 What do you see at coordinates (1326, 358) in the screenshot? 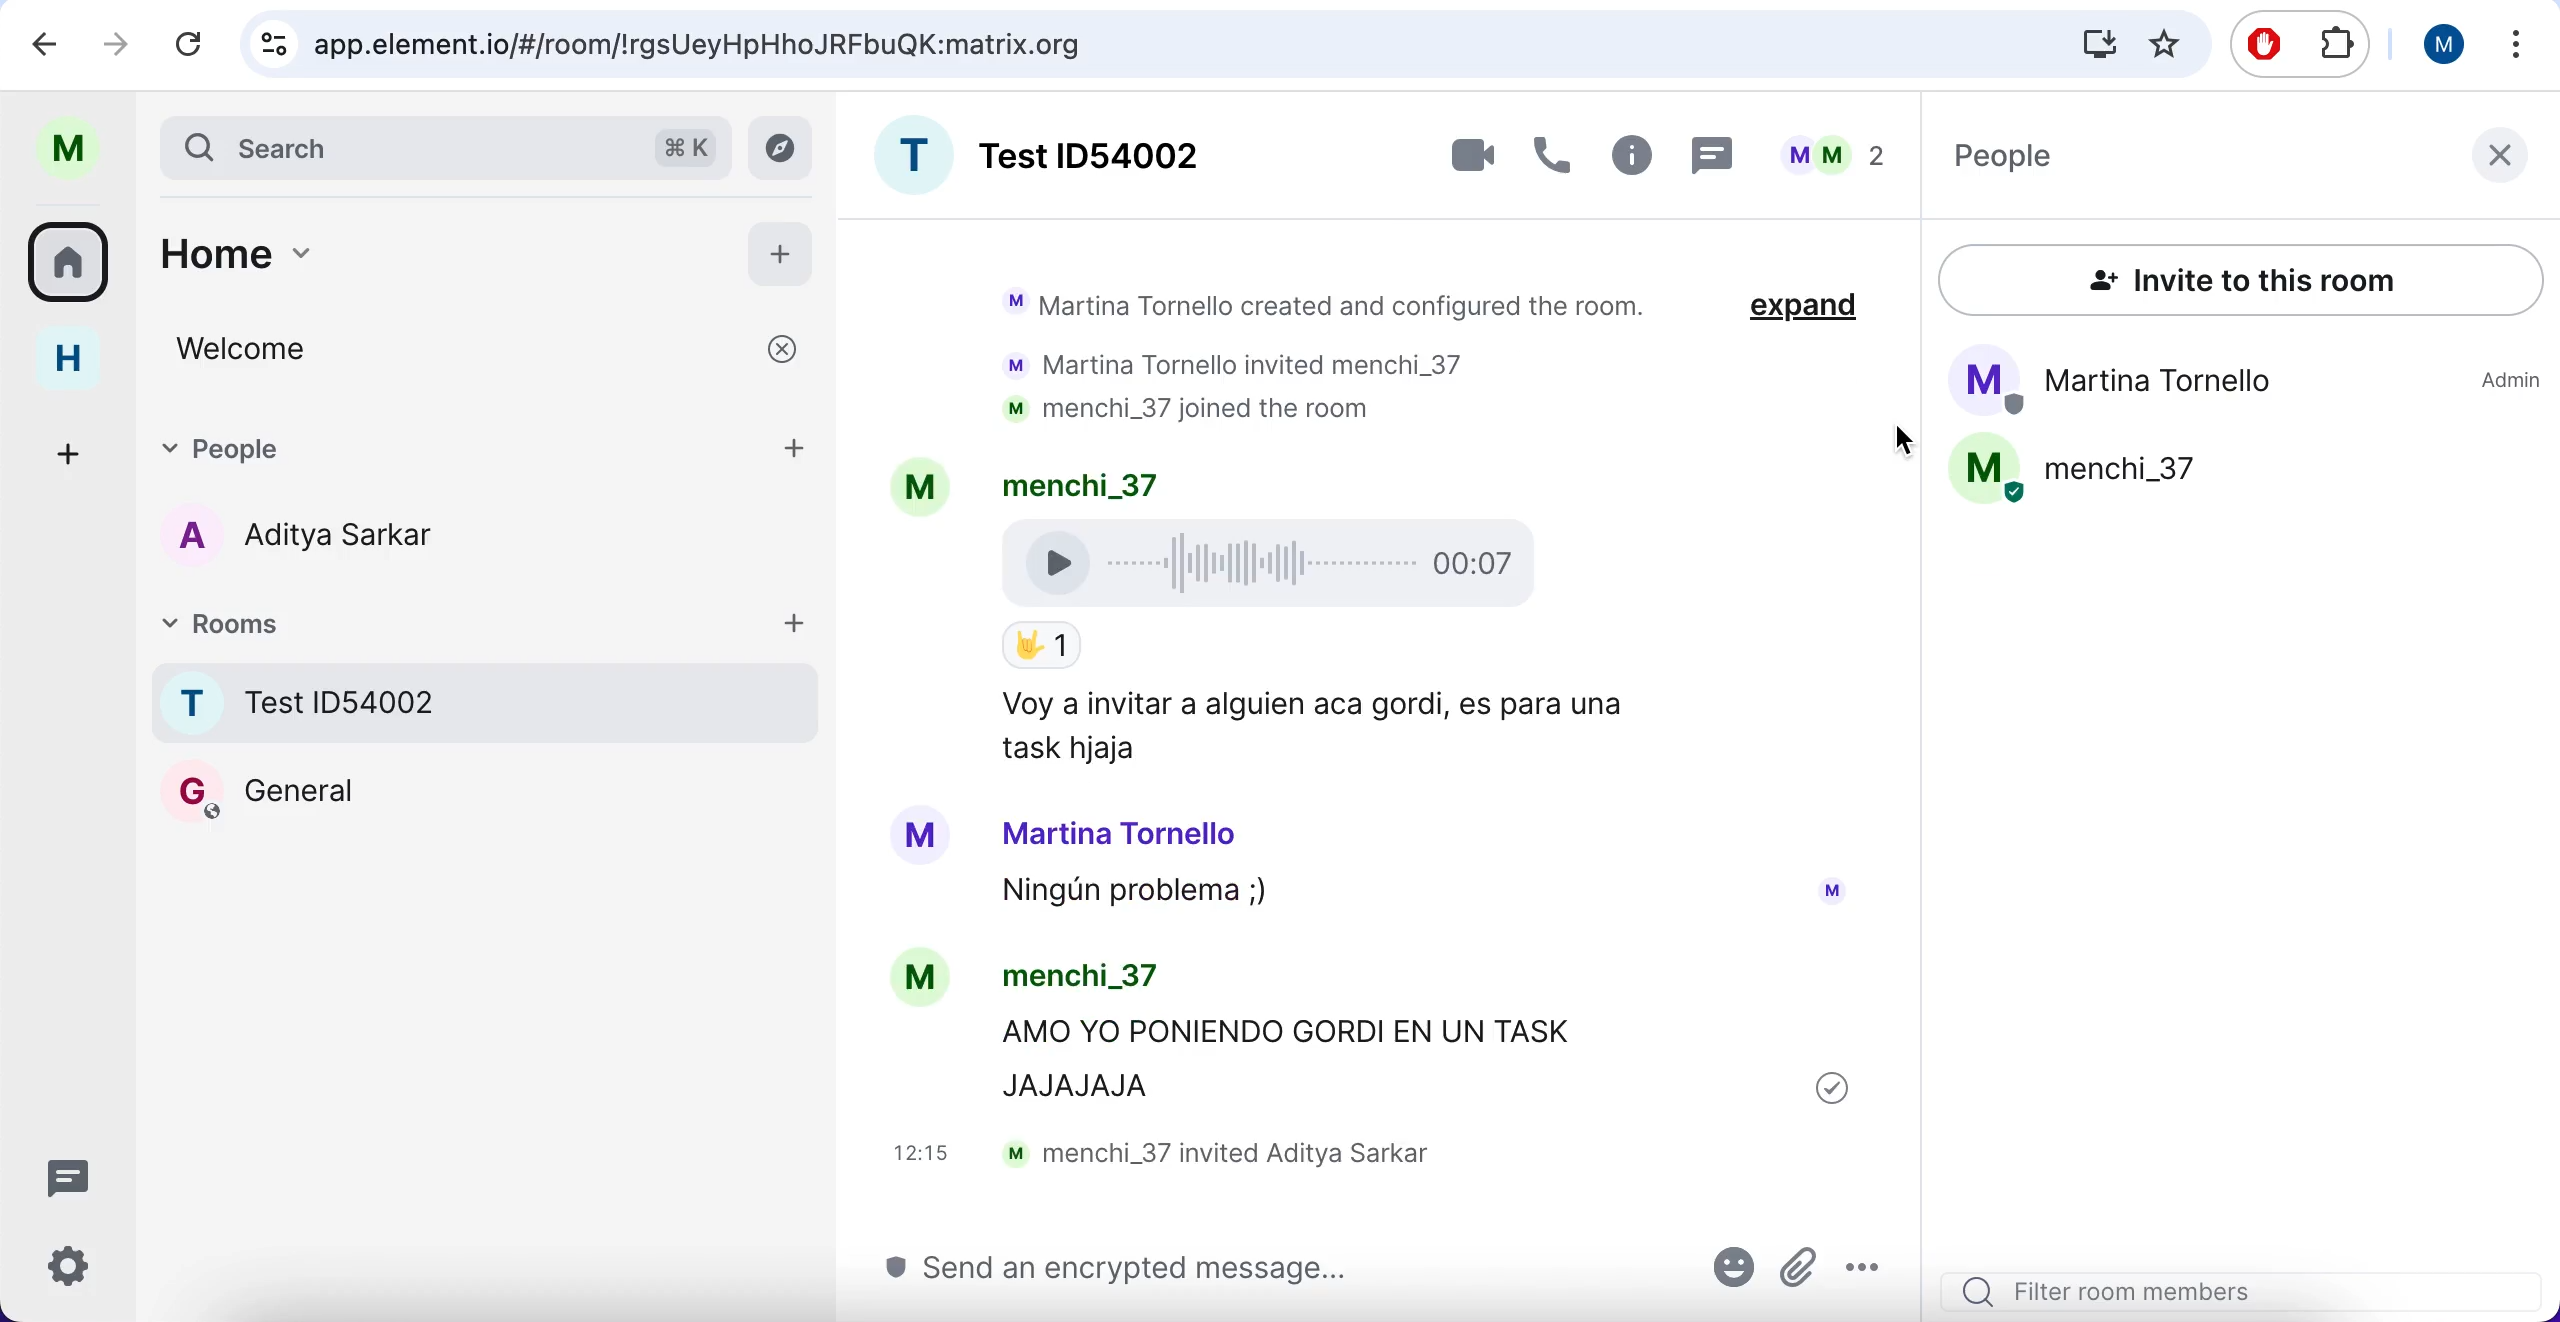
I see `Martina Tornello created and configured the room.
Martina Tornello invited menchi_37
menchi_37 joined the room` at bounding box center [1326, 358].